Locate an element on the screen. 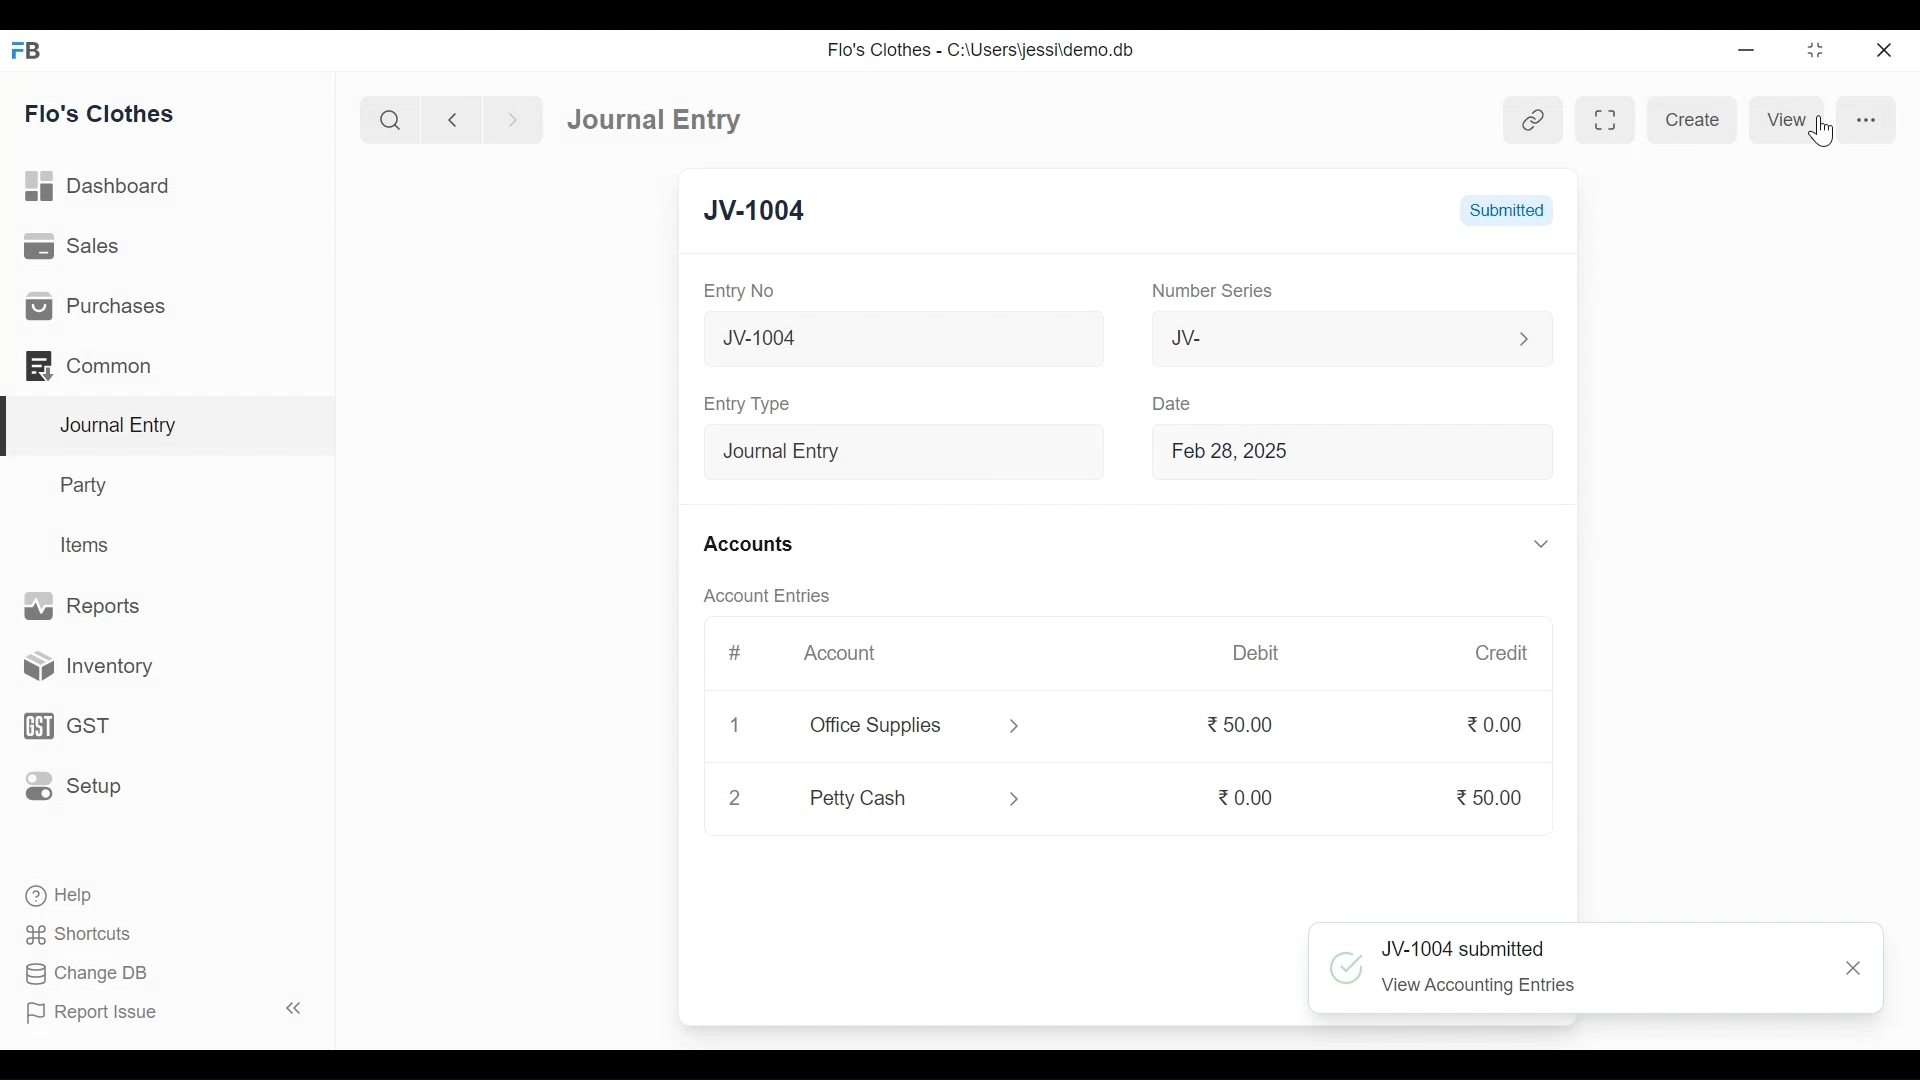 This screenshot has height=1080, width=1920. Inventory is located at coordinates (81, 668).